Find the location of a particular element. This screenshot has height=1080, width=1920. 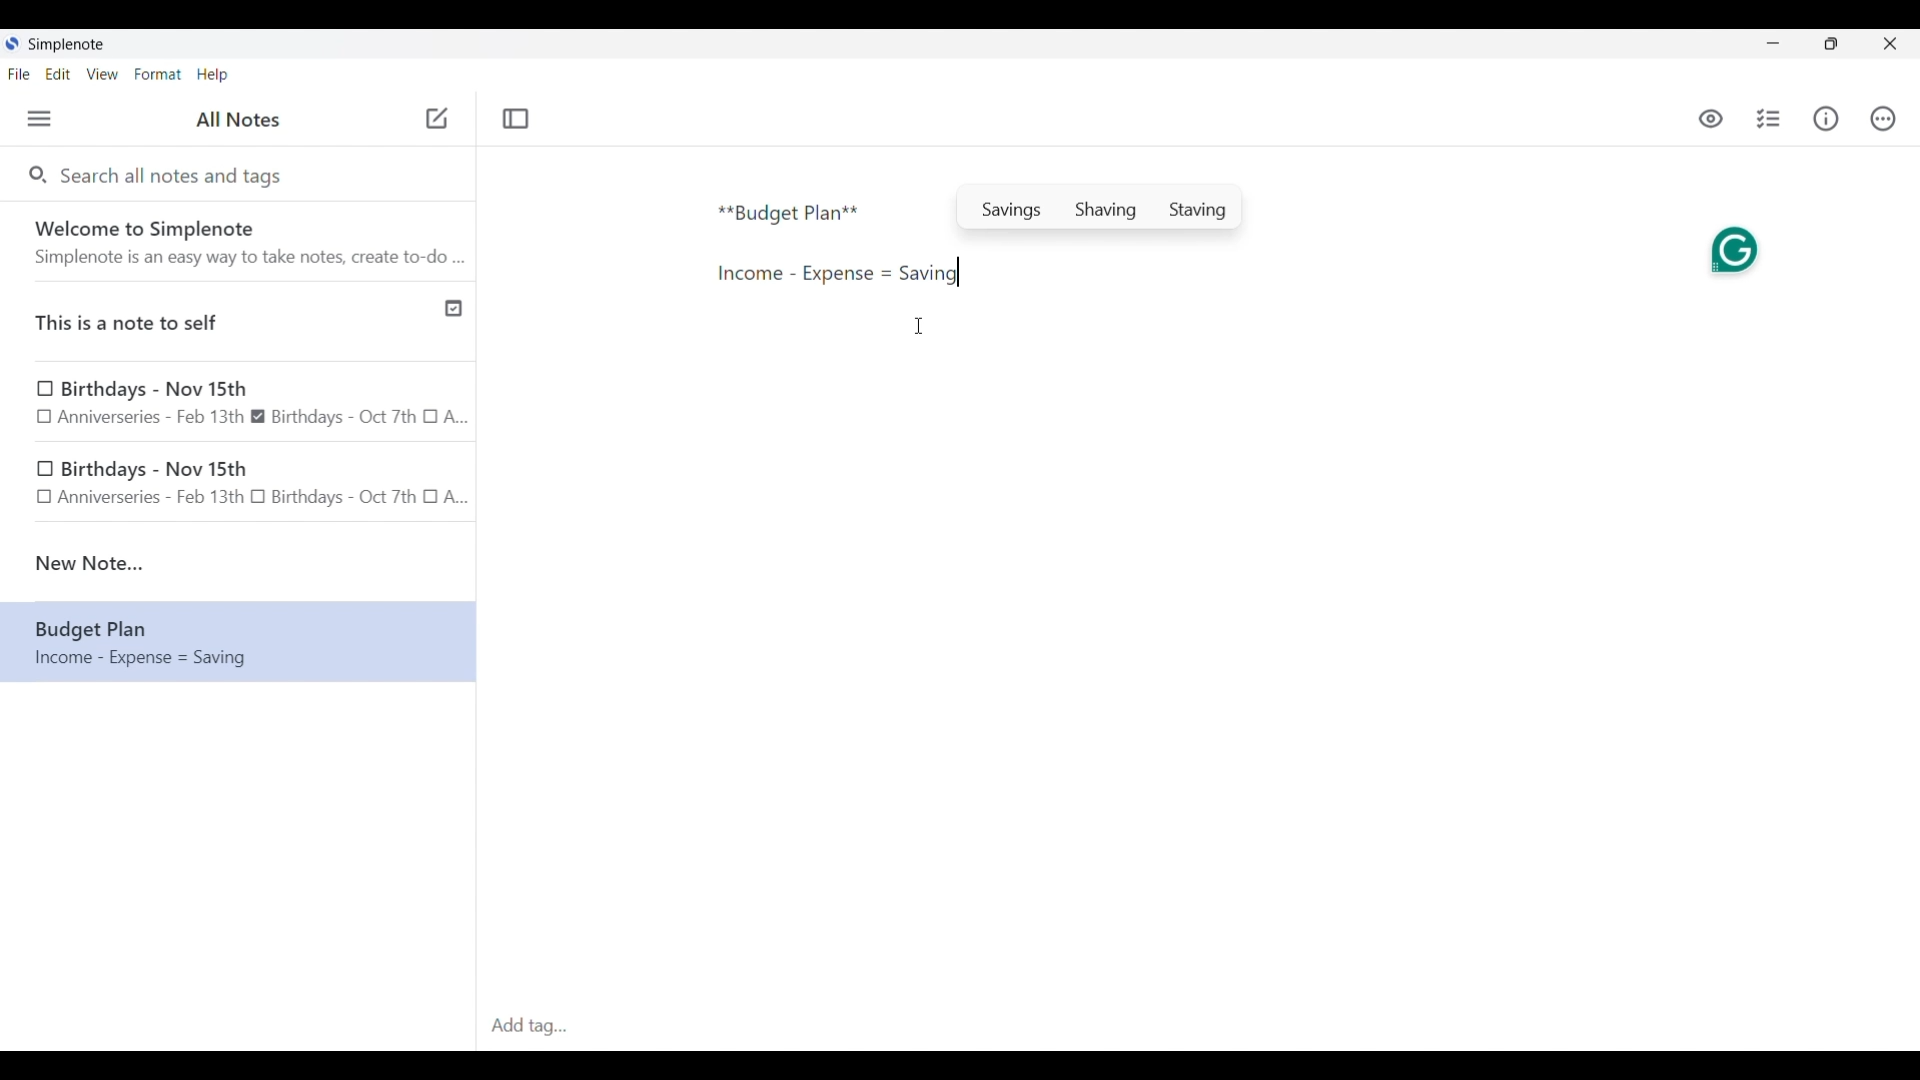

Edit menu is located at coordinates (59, 73).